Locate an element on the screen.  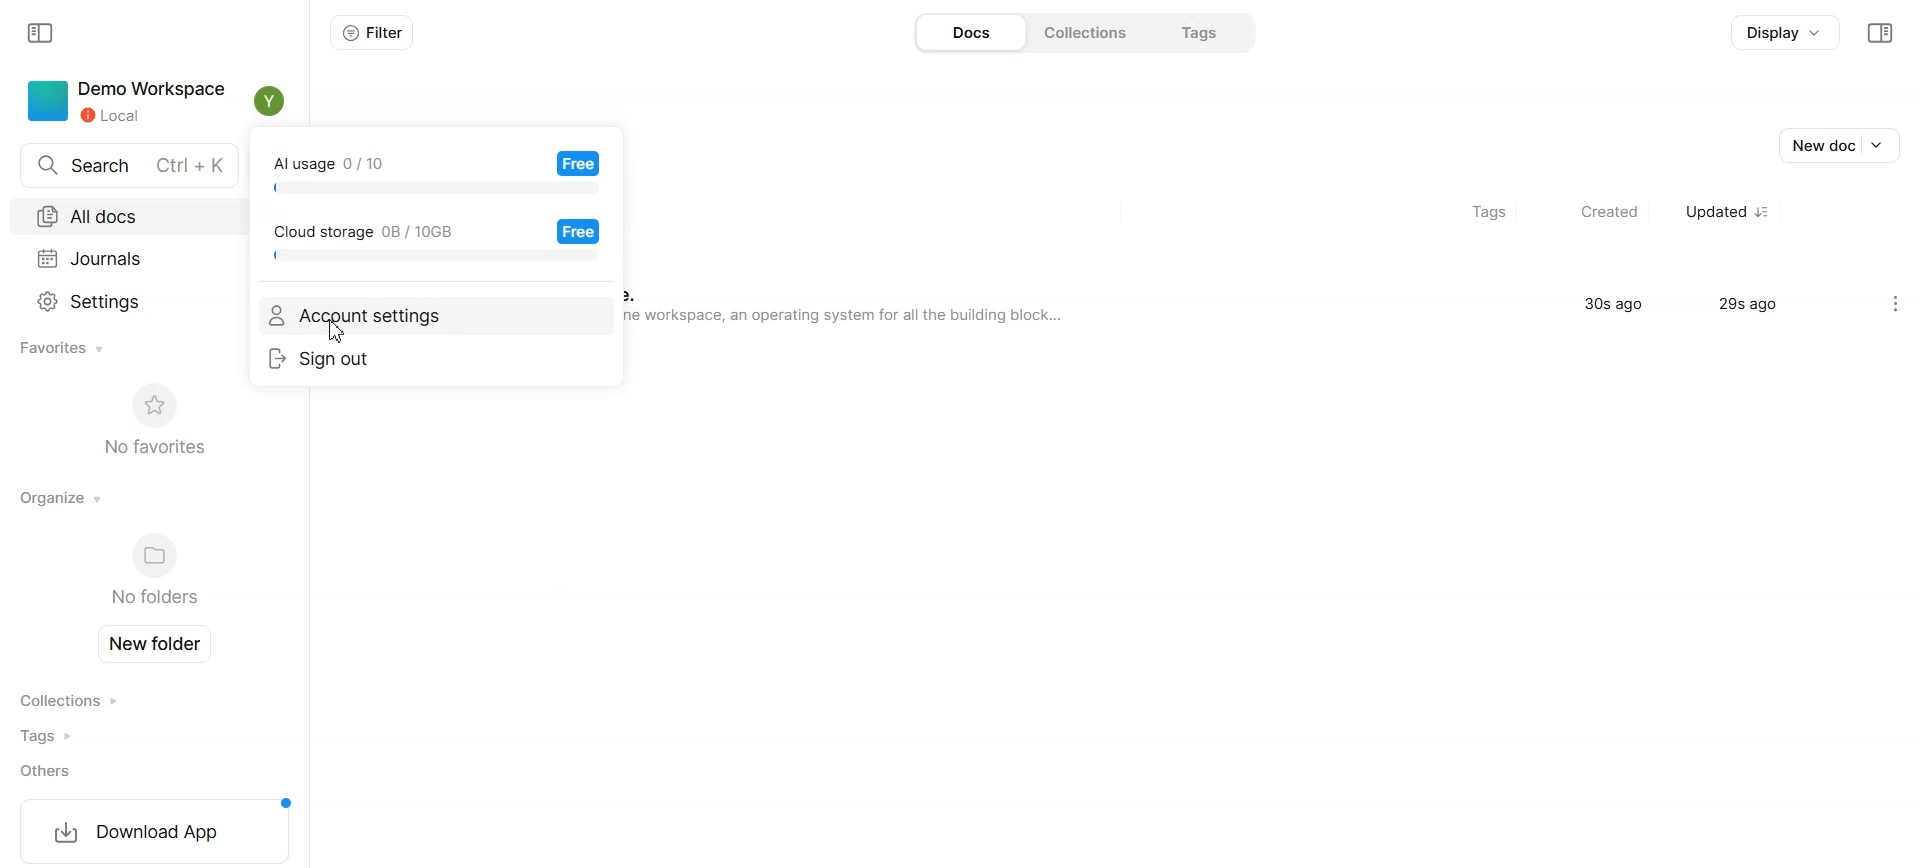
Favorites is located at coordinates (65, 349).